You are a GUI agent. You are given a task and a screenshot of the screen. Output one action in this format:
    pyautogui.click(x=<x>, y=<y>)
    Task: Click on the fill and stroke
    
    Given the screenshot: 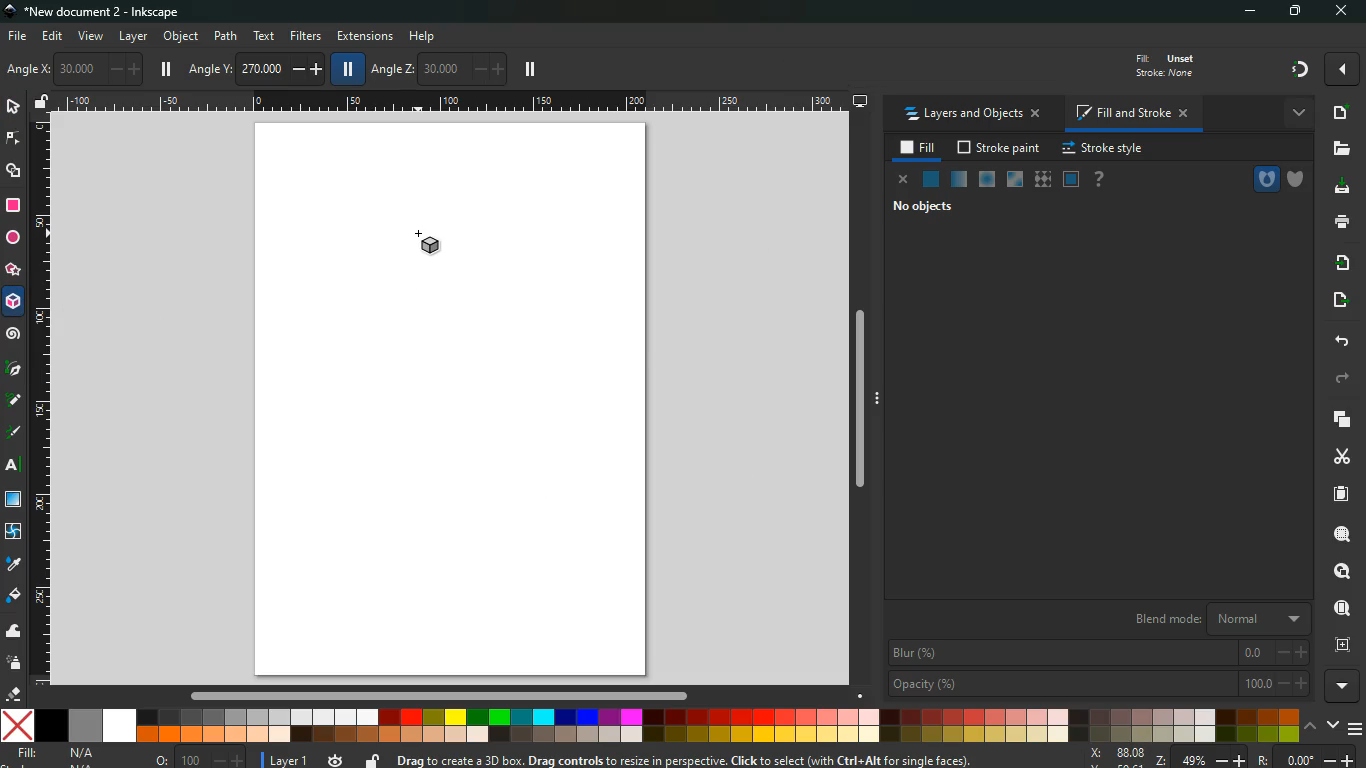 What is the action you would take?
    pyautogui.click(x=1130, y=115)
    